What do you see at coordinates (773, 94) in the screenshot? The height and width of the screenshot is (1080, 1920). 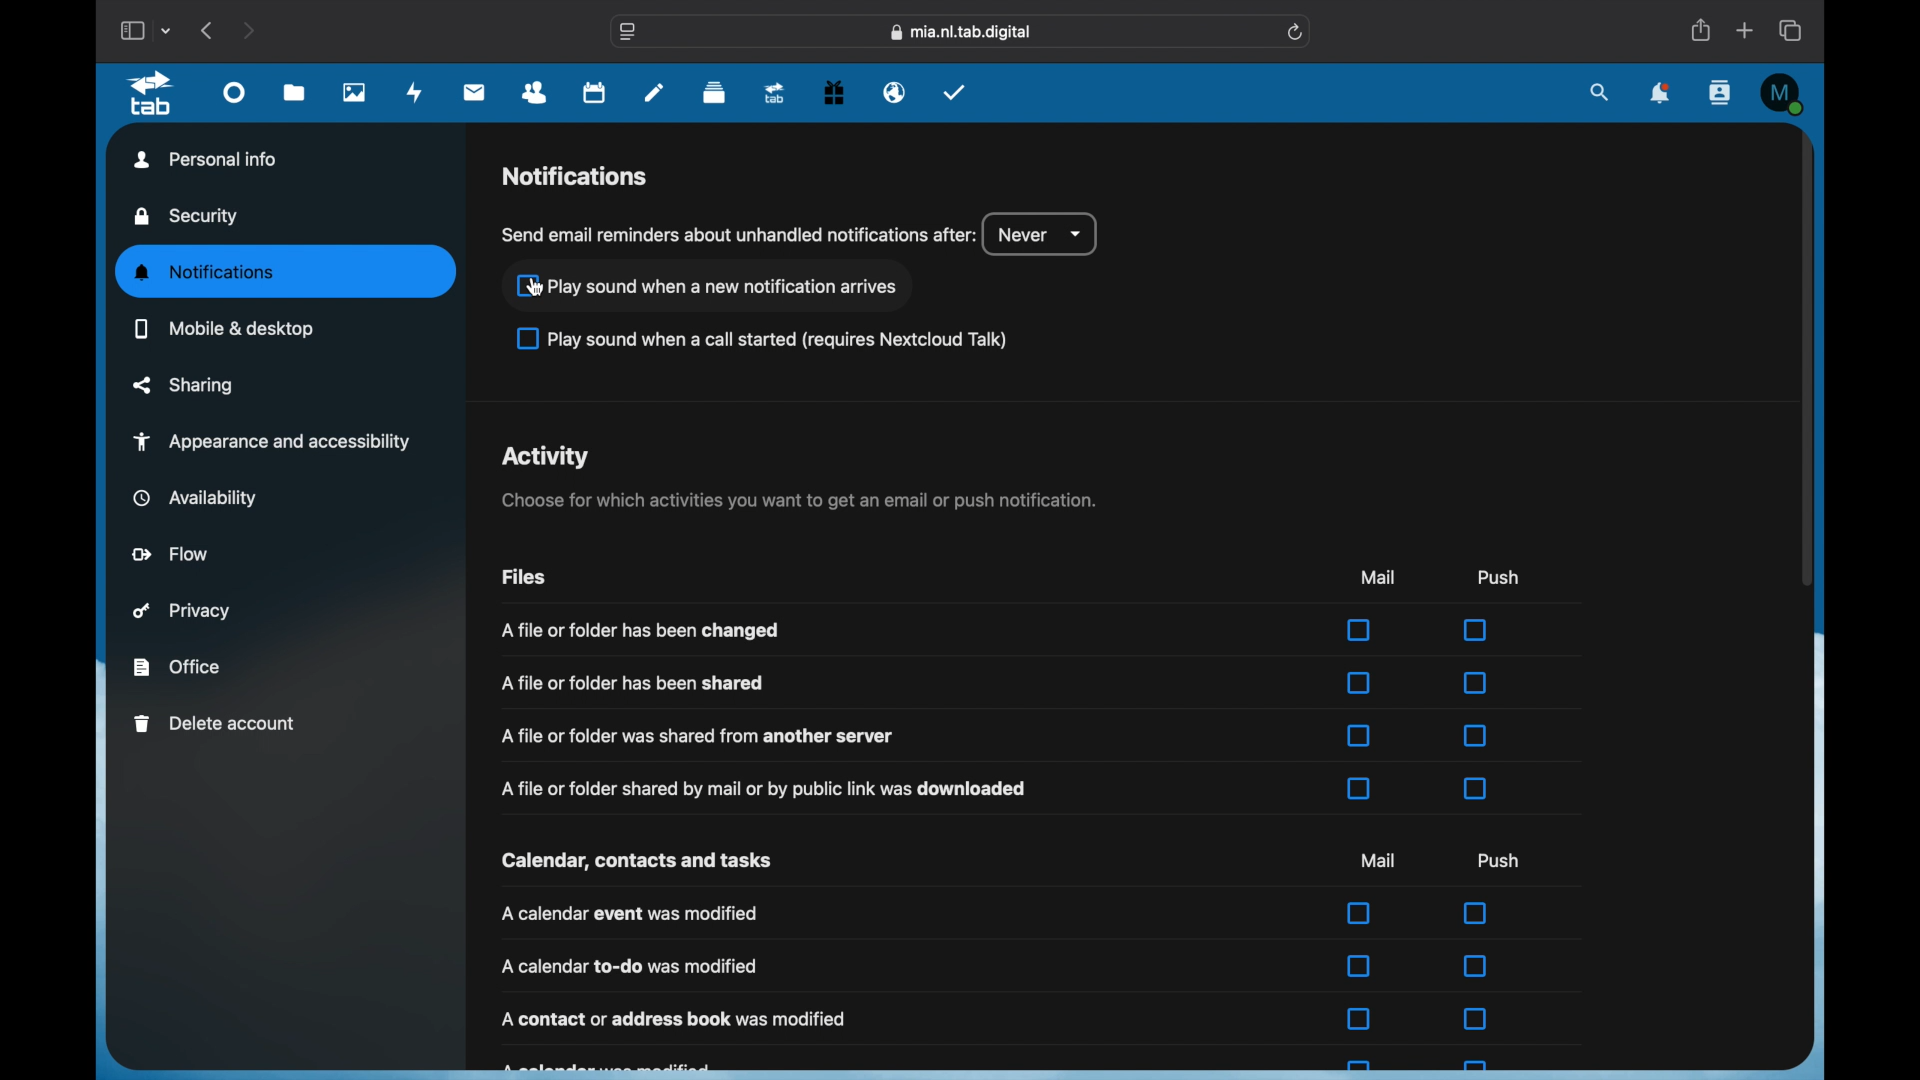 I see `upgrade` at bounding box center [773, 94].